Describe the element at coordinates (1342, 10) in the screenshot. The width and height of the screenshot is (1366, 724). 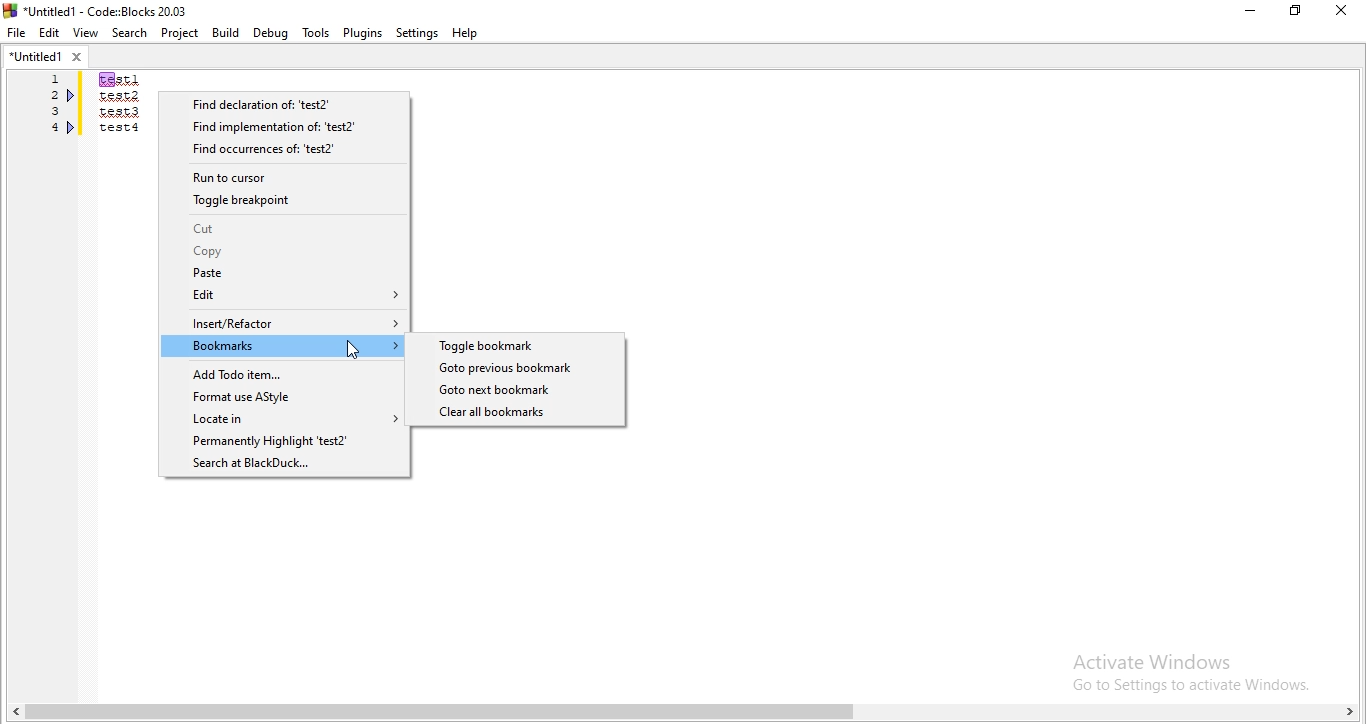
I see `Close` at that location.